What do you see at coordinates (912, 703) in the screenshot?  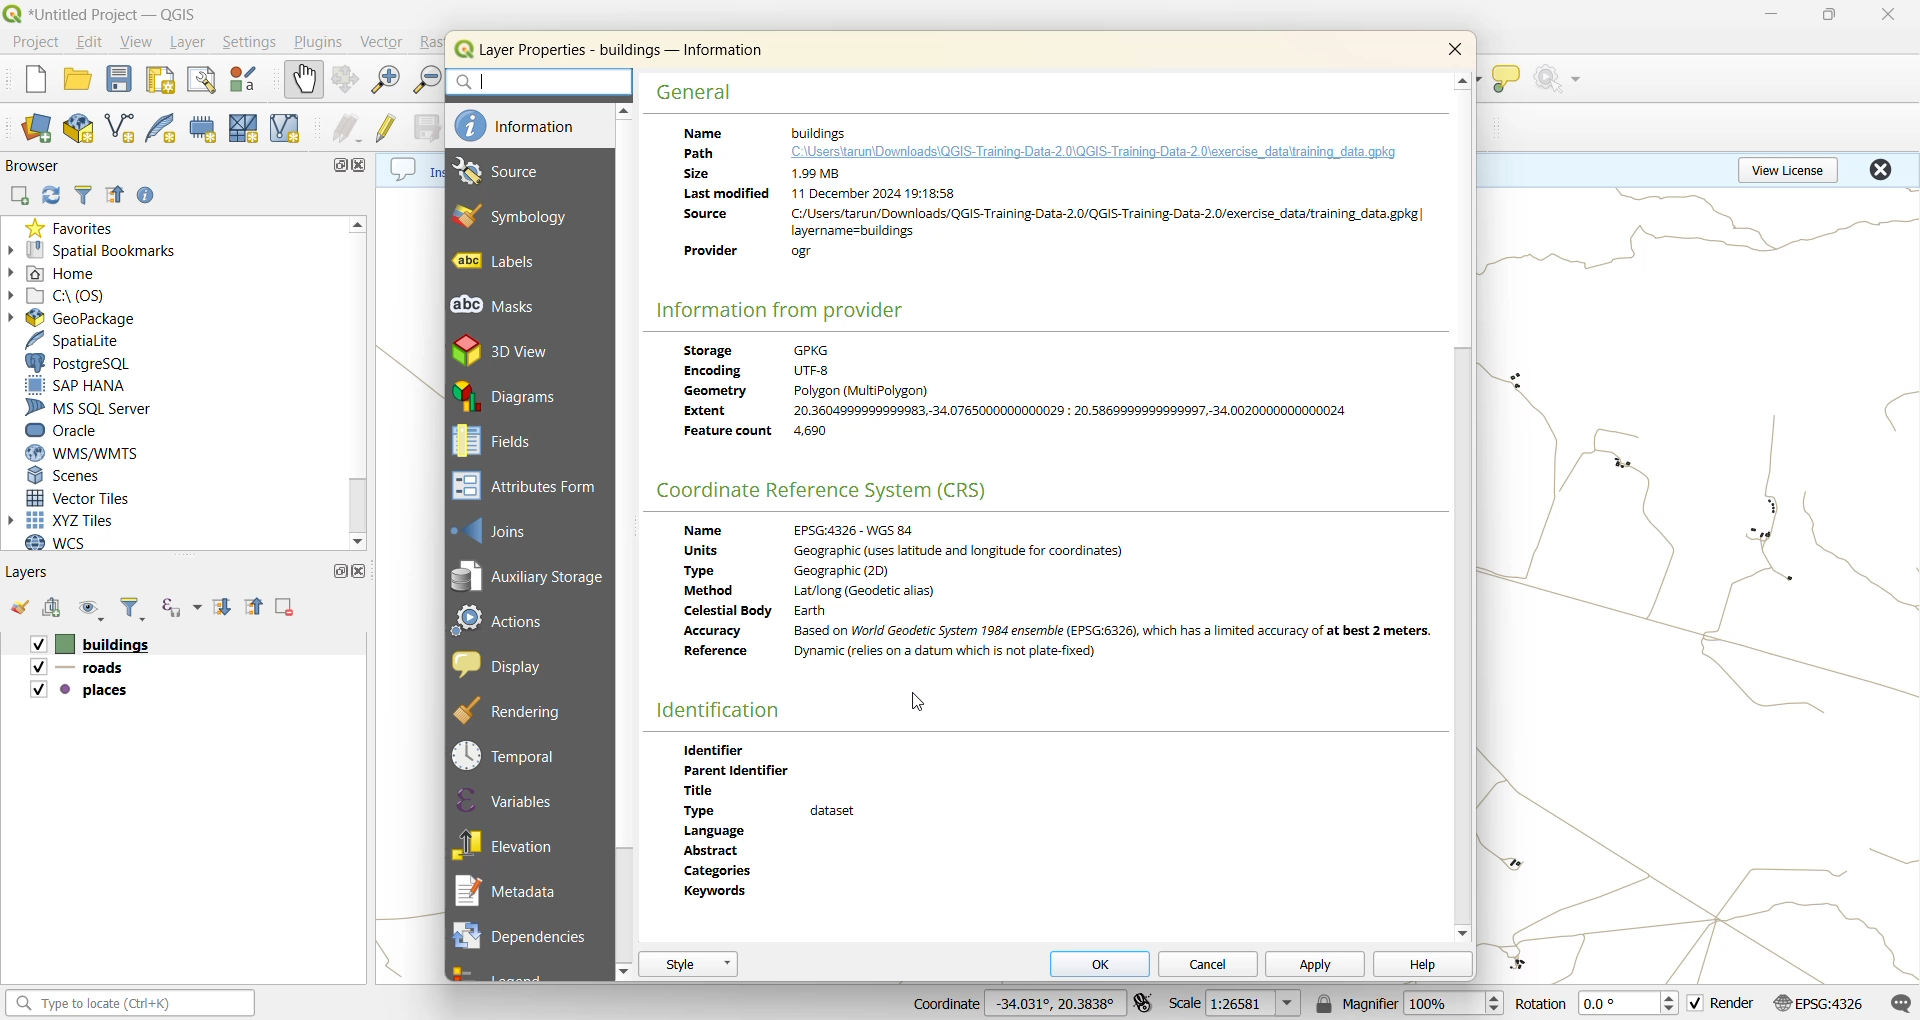 I see `cursor` at bounding box center [912, 703].